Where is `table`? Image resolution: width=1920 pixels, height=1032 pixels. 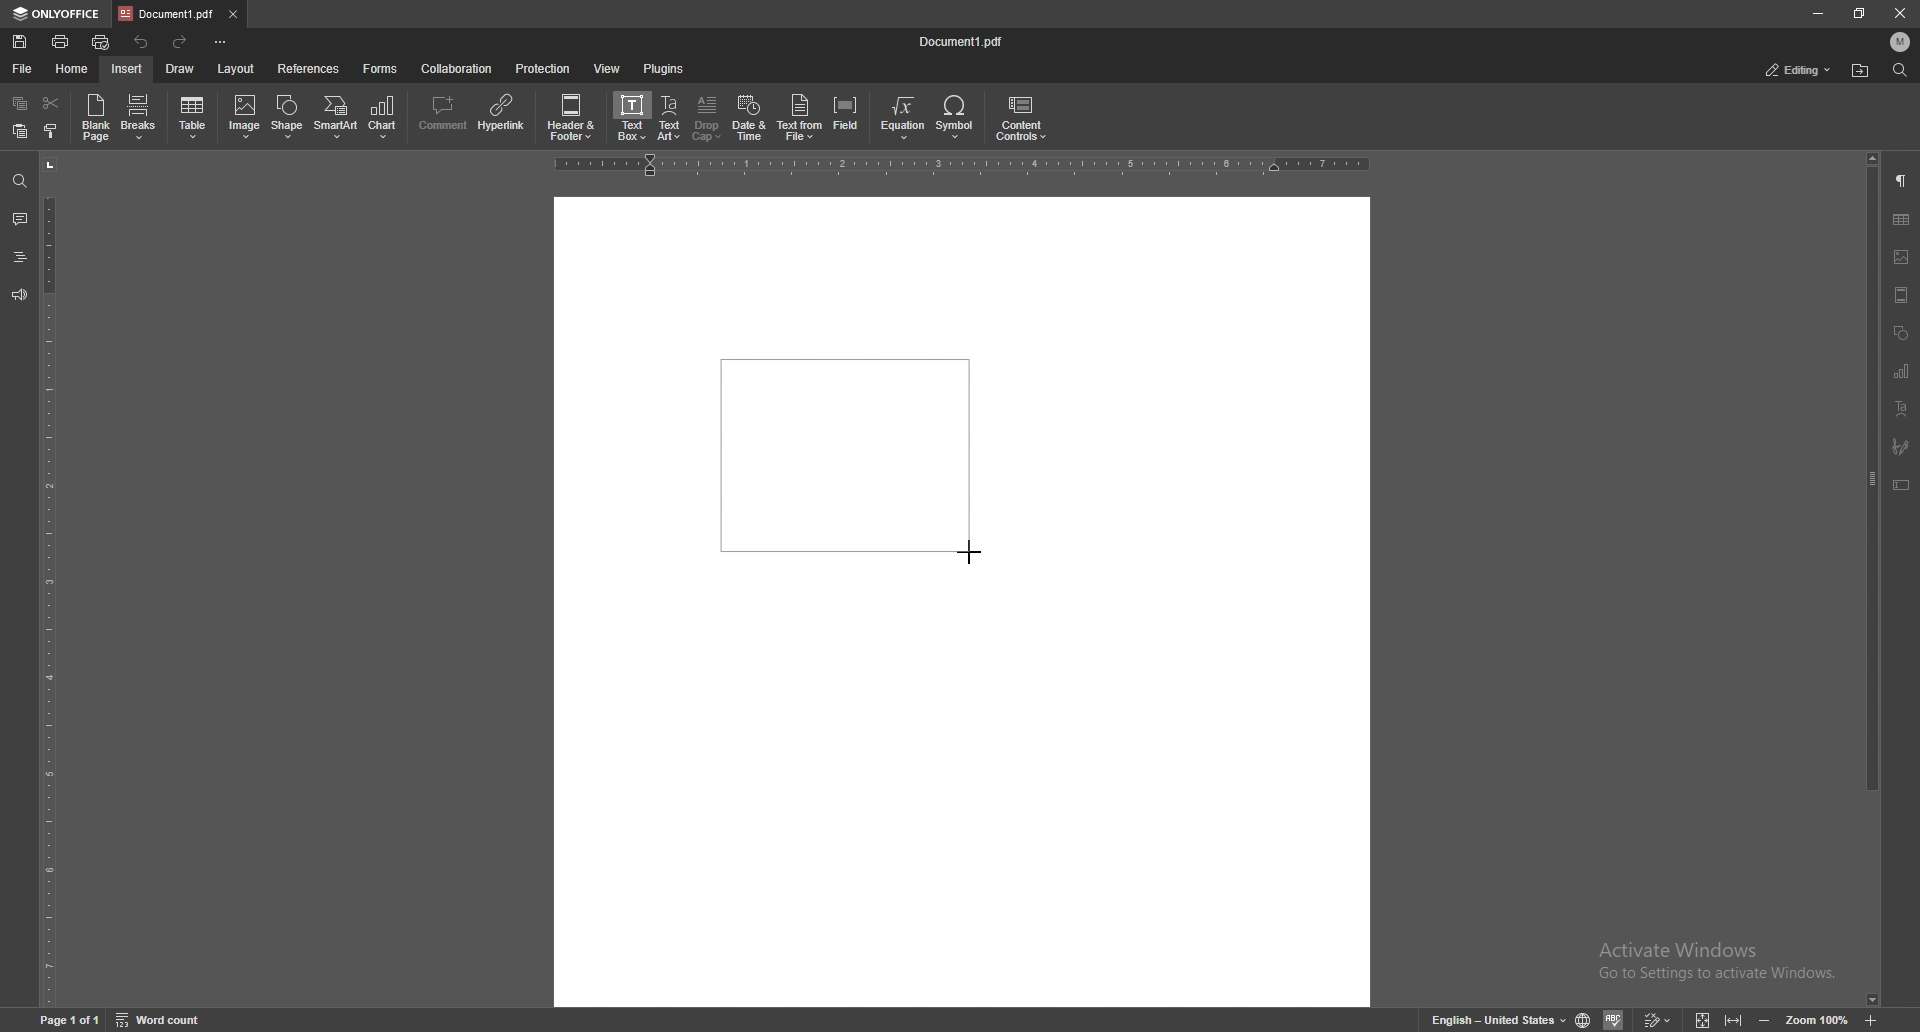
table is located at coordinates (194, 118).